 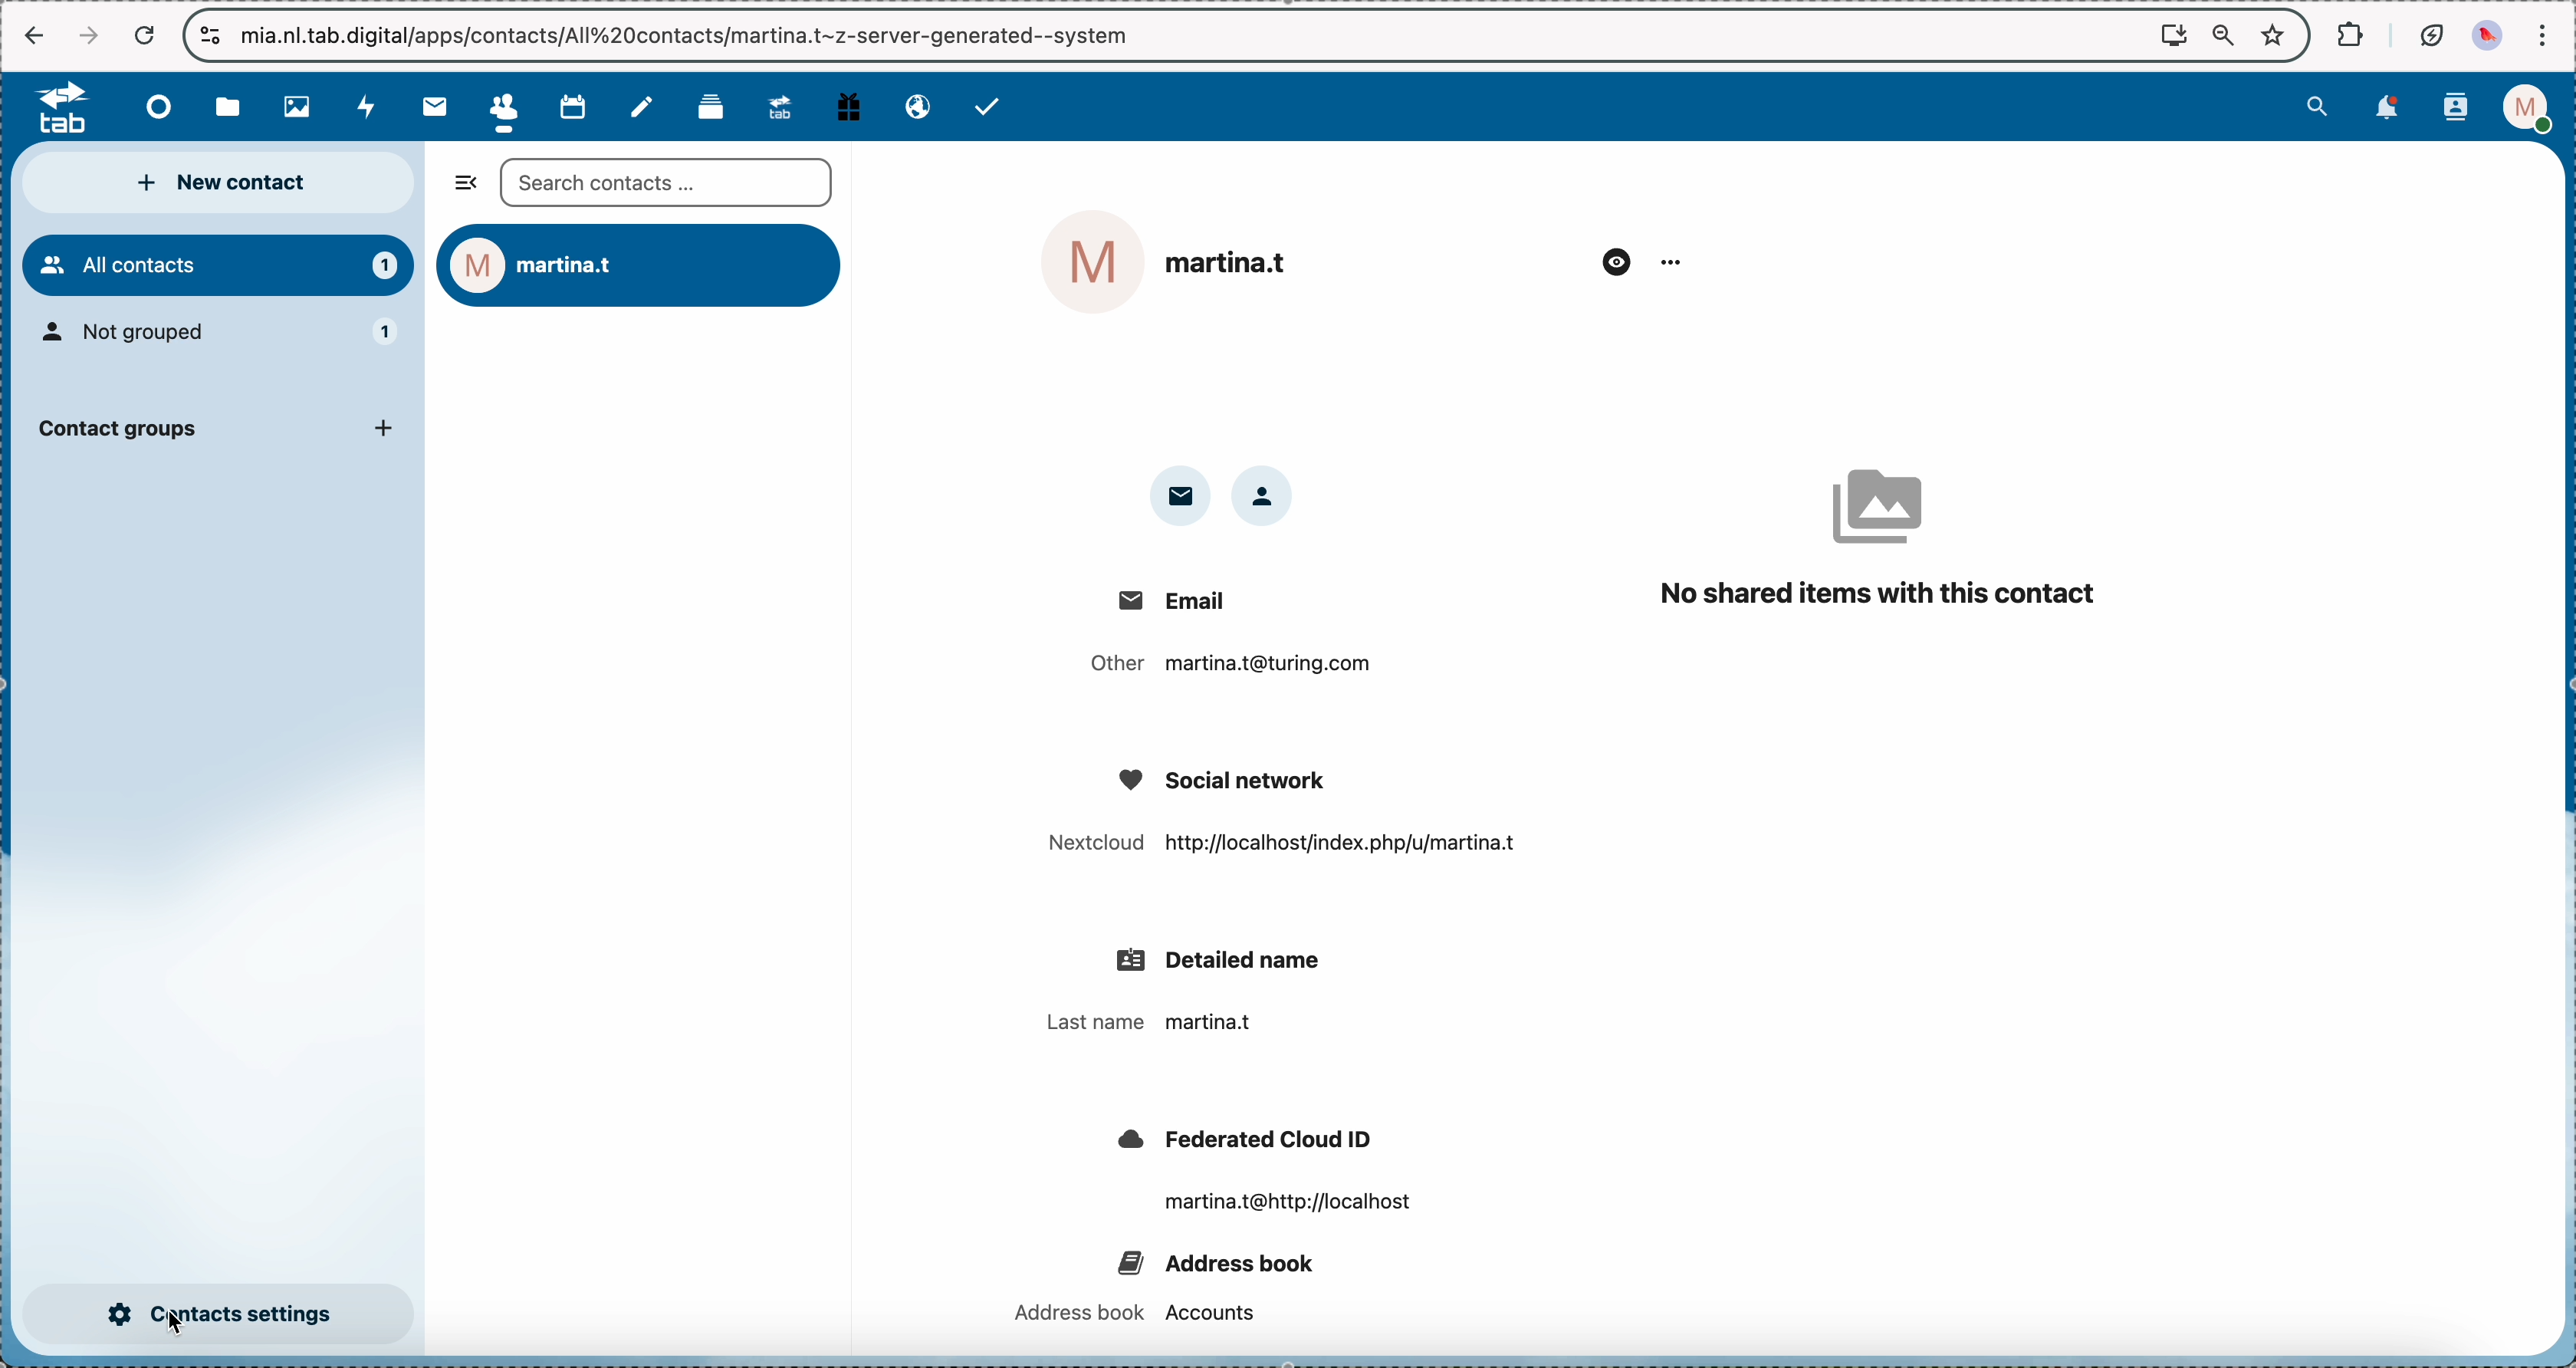 I want to click on address book, so click(x=1162, y=1280).